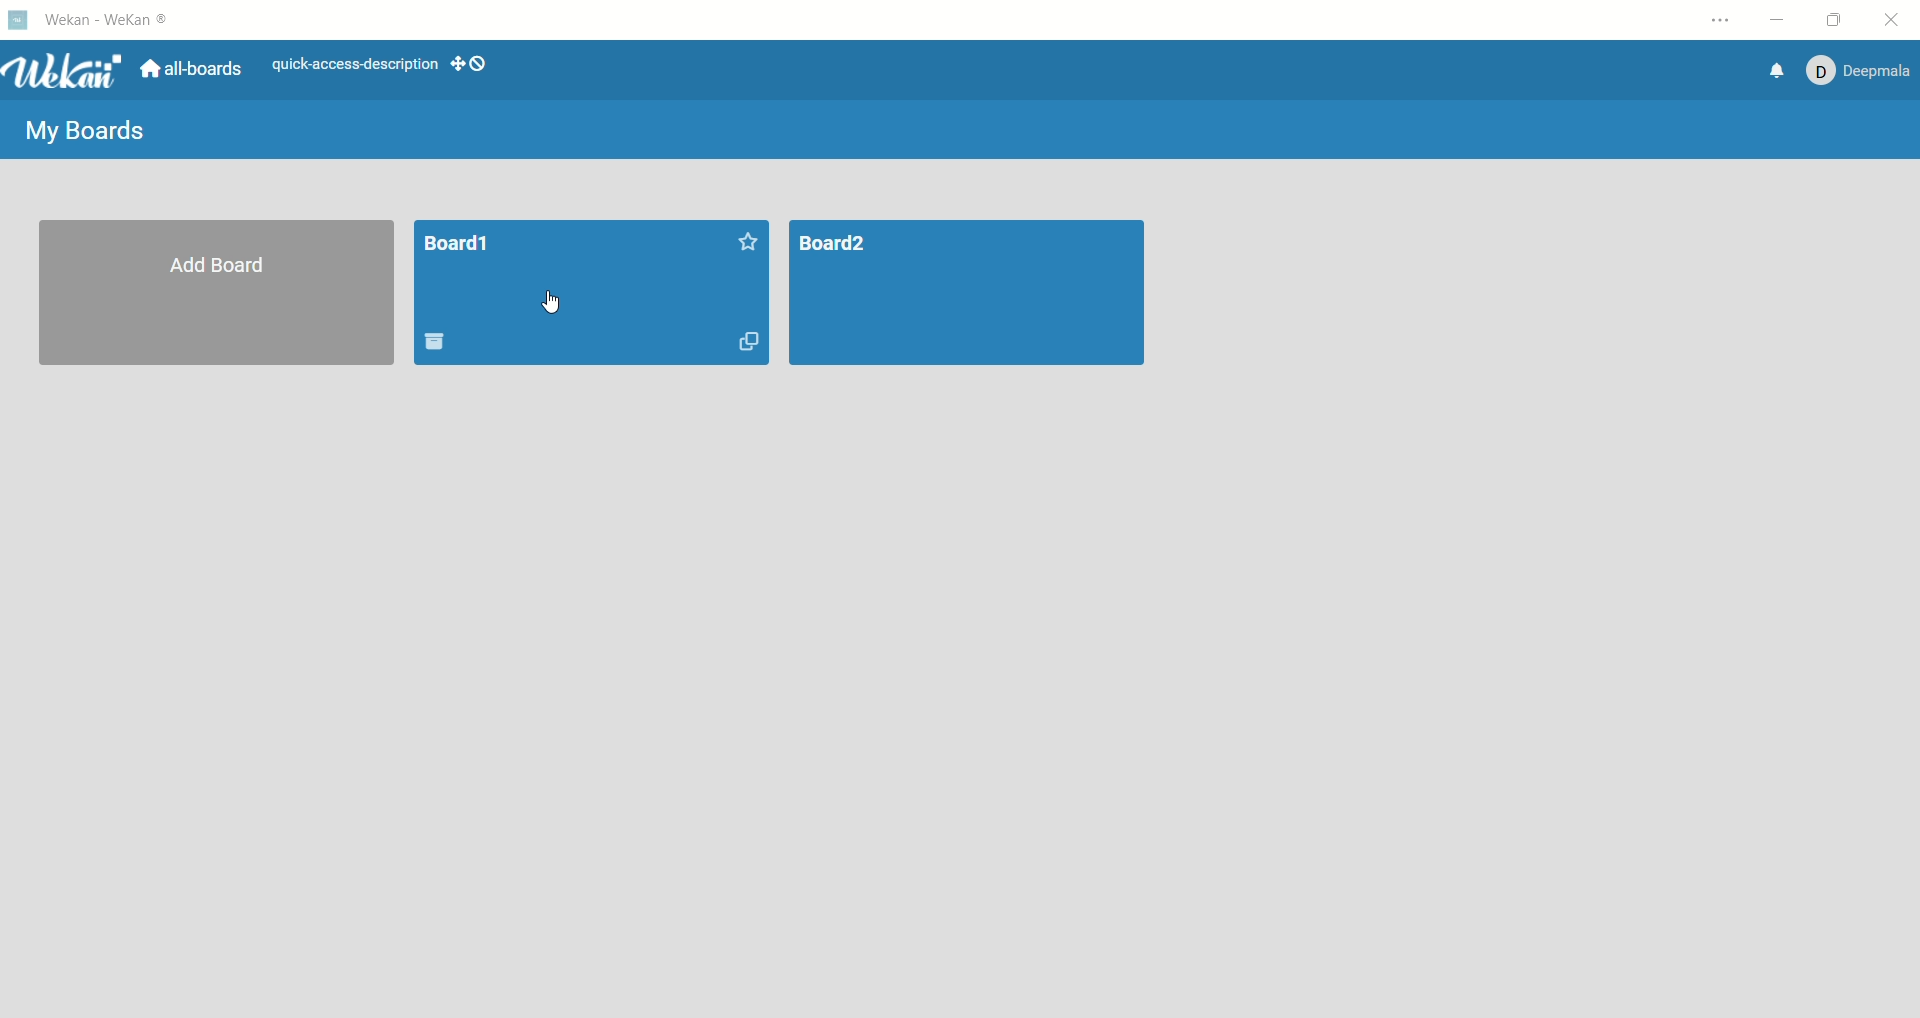 This screenshot has height=1018, width=1920. Describe the element at coordinates (111, 20) in the screenshot. I see `title` at that location.